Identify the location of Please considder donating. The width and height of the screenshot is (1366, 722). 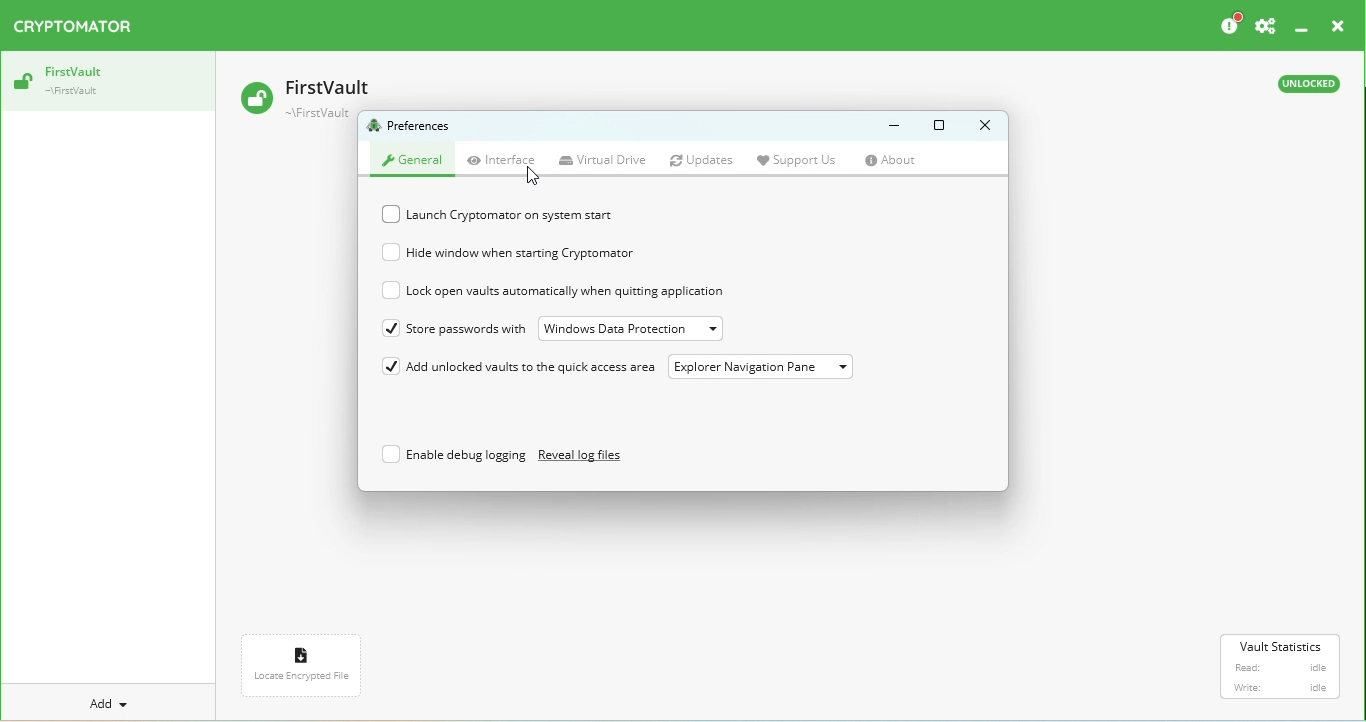
(1228, 25).